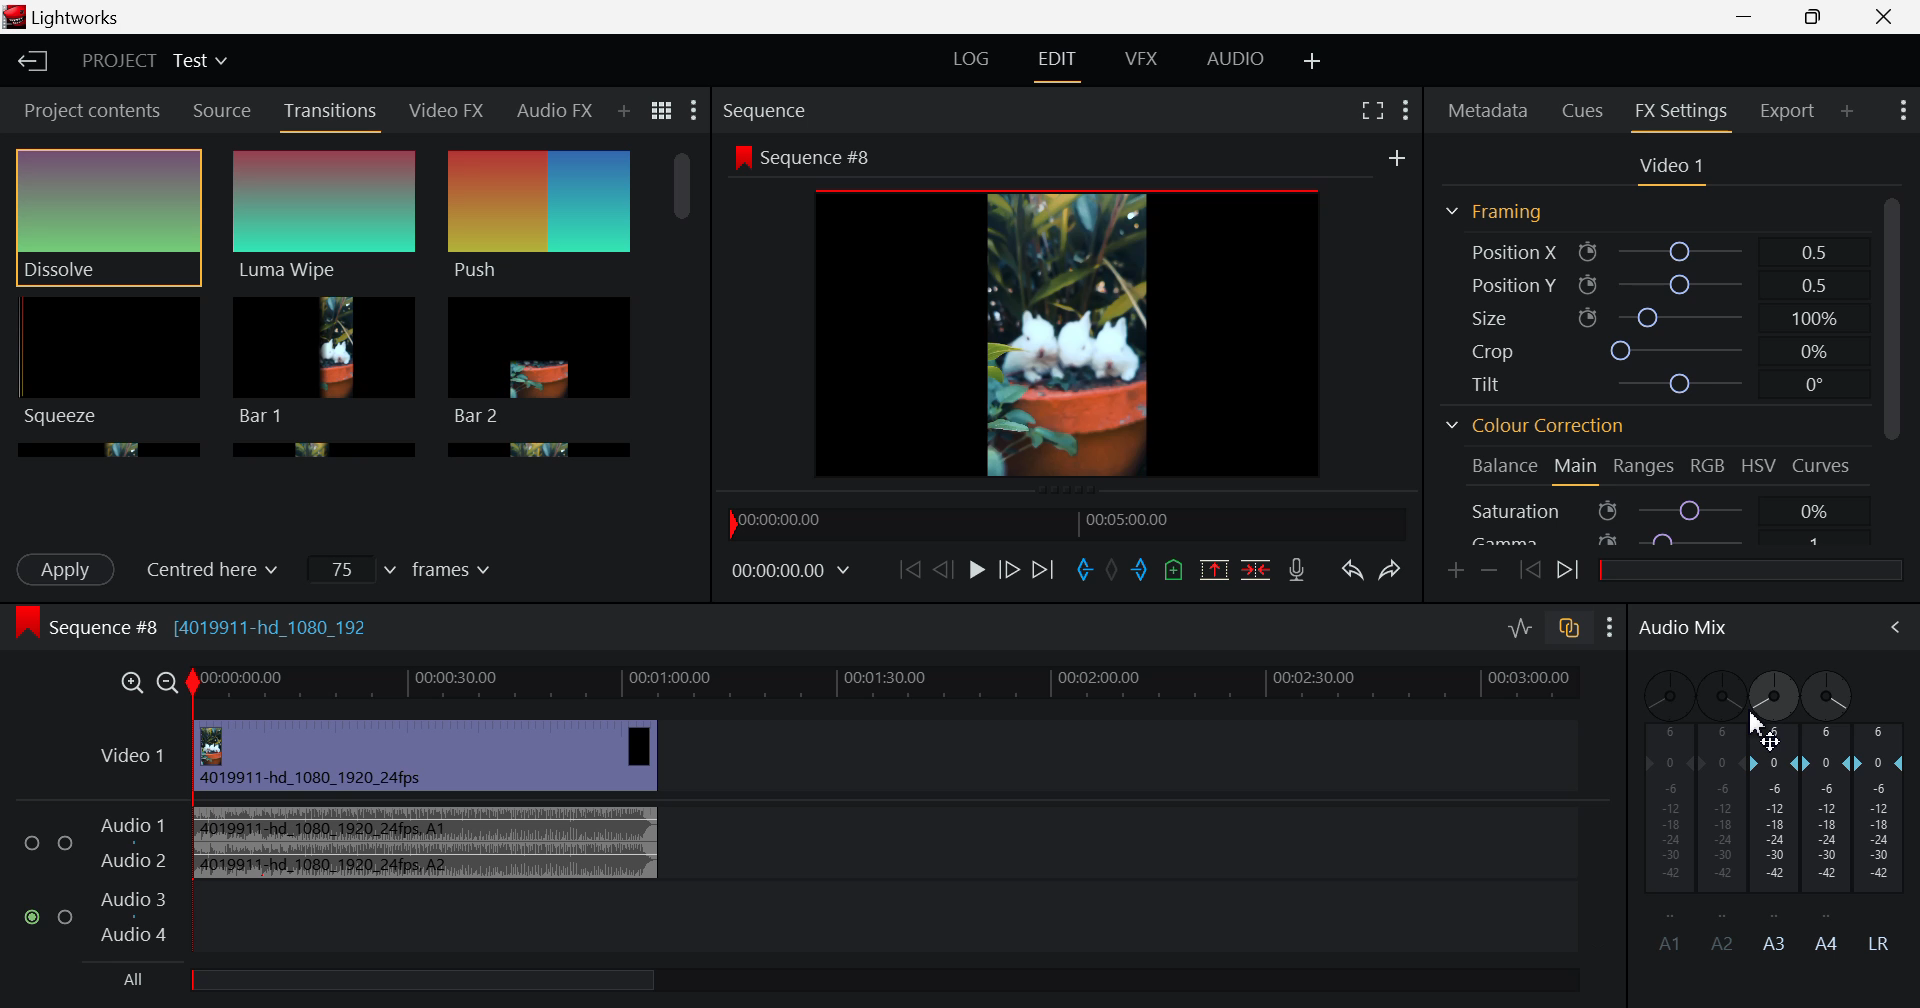  Describe the element at coordinates (1055, 64) in the screenshot. I see `EDIT Layout Open` at that location.